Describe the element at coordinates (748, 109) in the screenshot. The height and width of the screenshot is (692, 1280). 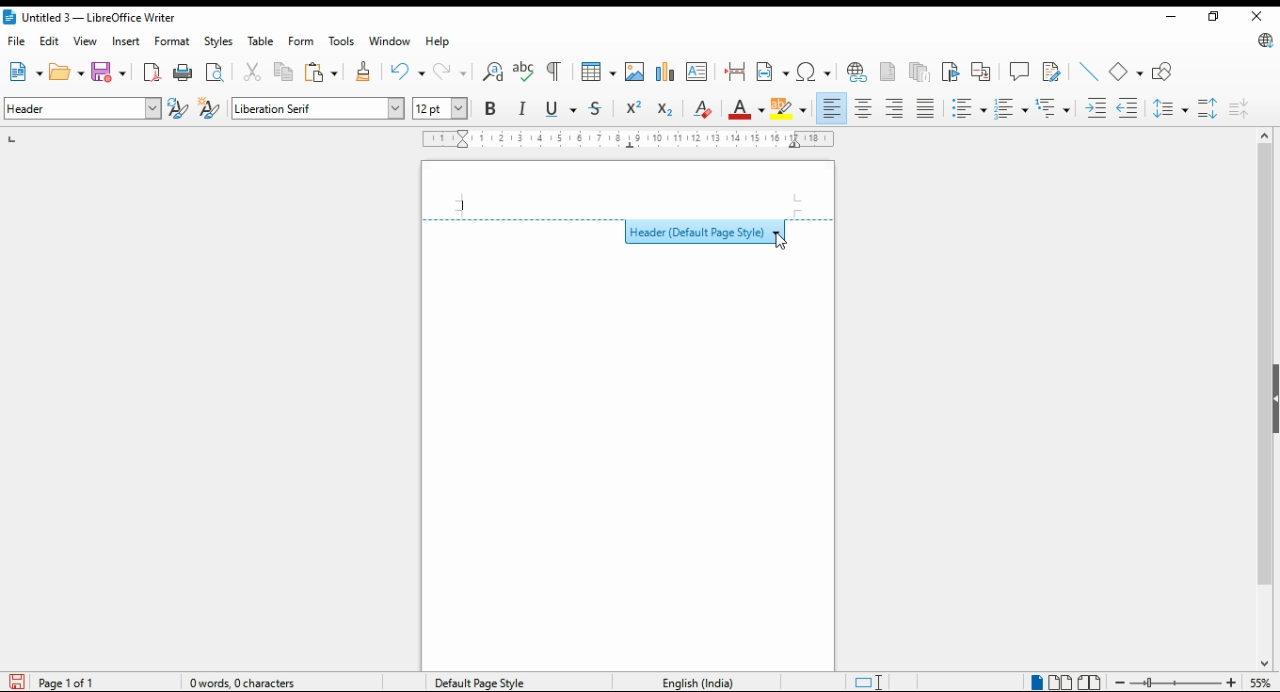
I see `font color` at that location.